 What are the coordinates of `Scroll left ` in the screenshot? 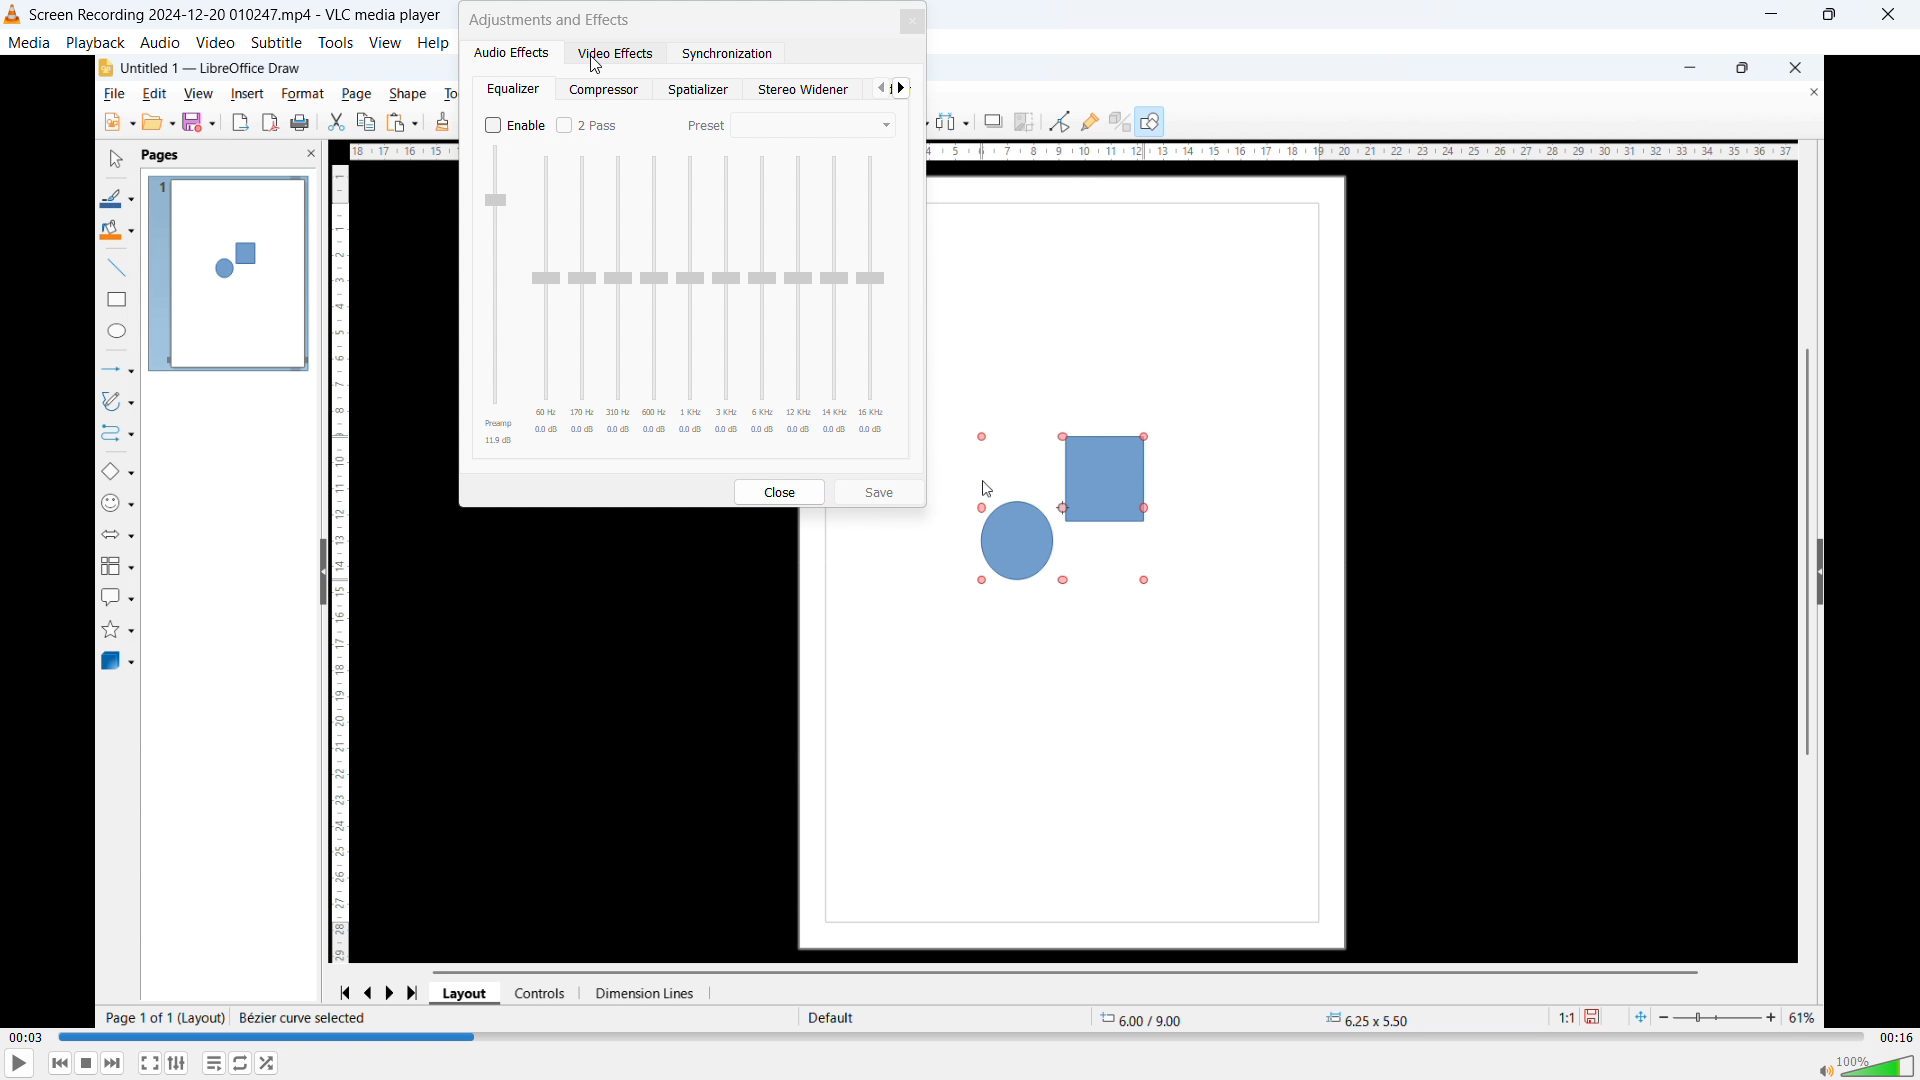 It's located at (880, 88).